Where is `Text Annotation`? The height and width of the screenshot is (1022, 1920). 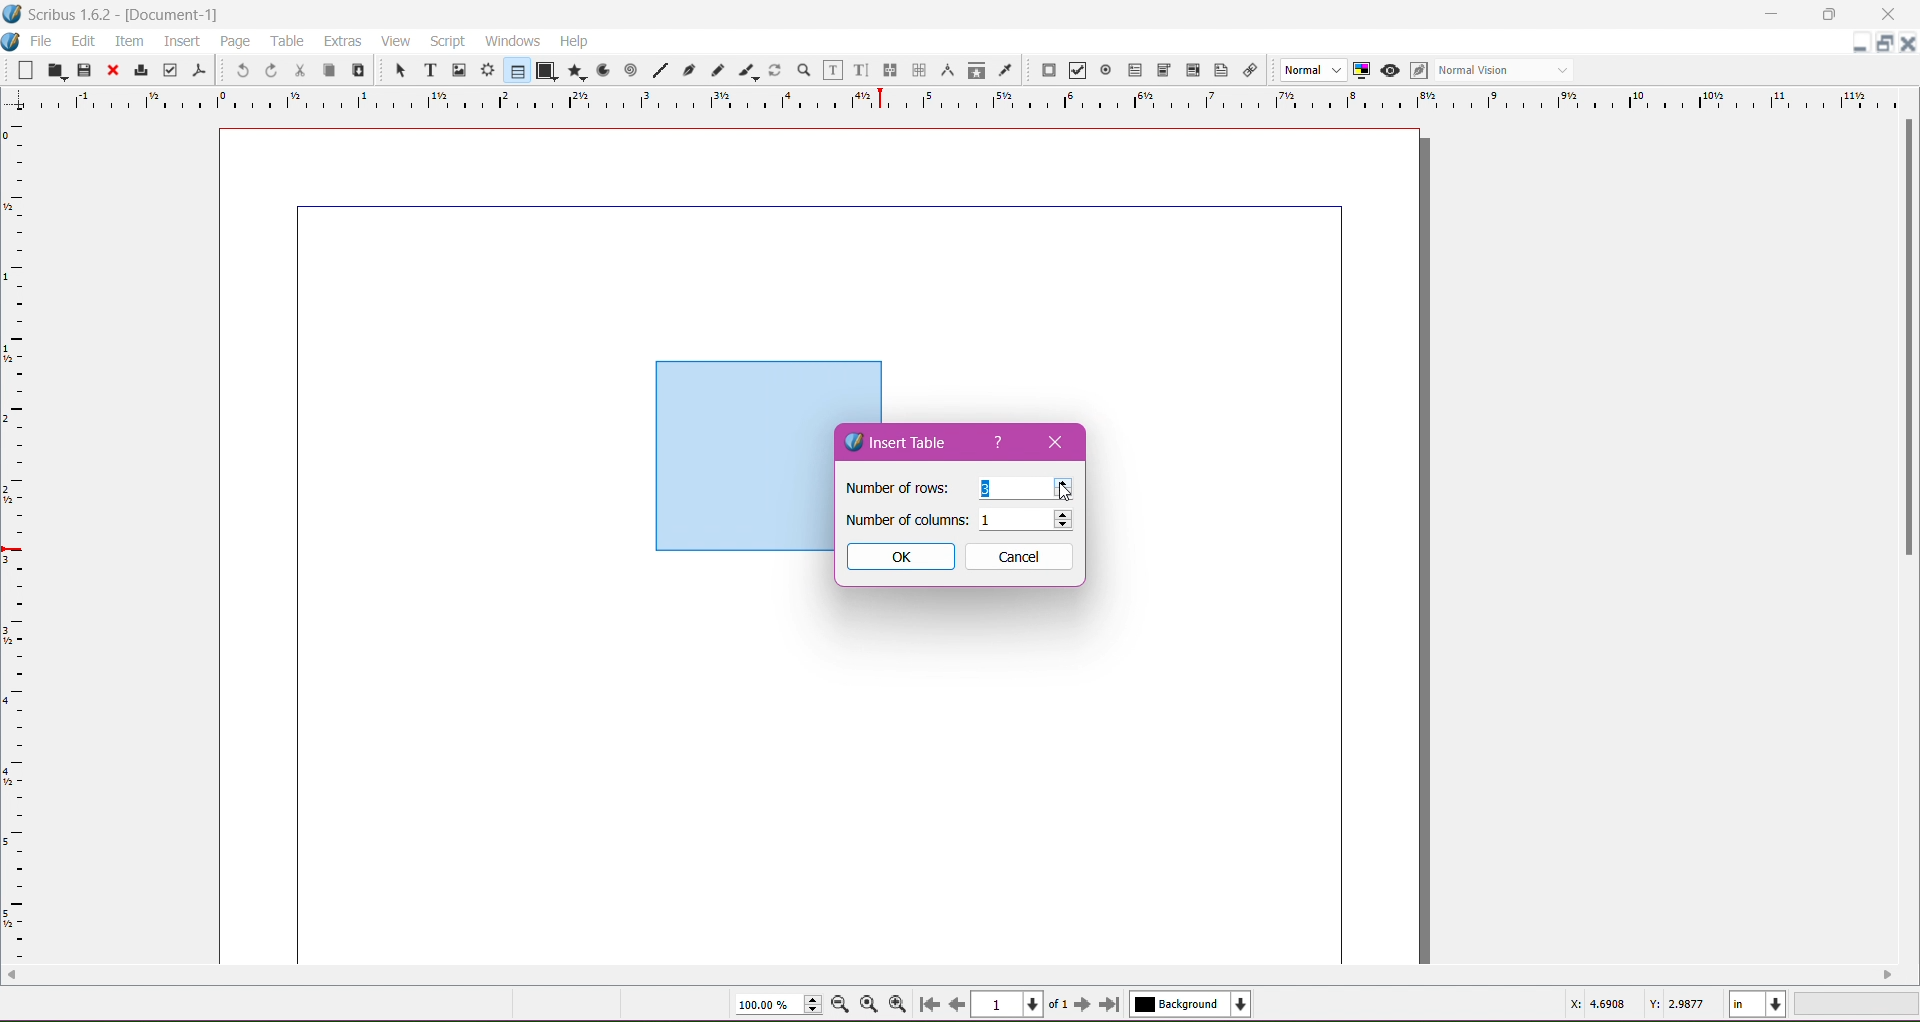
Text Annotation is located at coordinates (1218, 67).